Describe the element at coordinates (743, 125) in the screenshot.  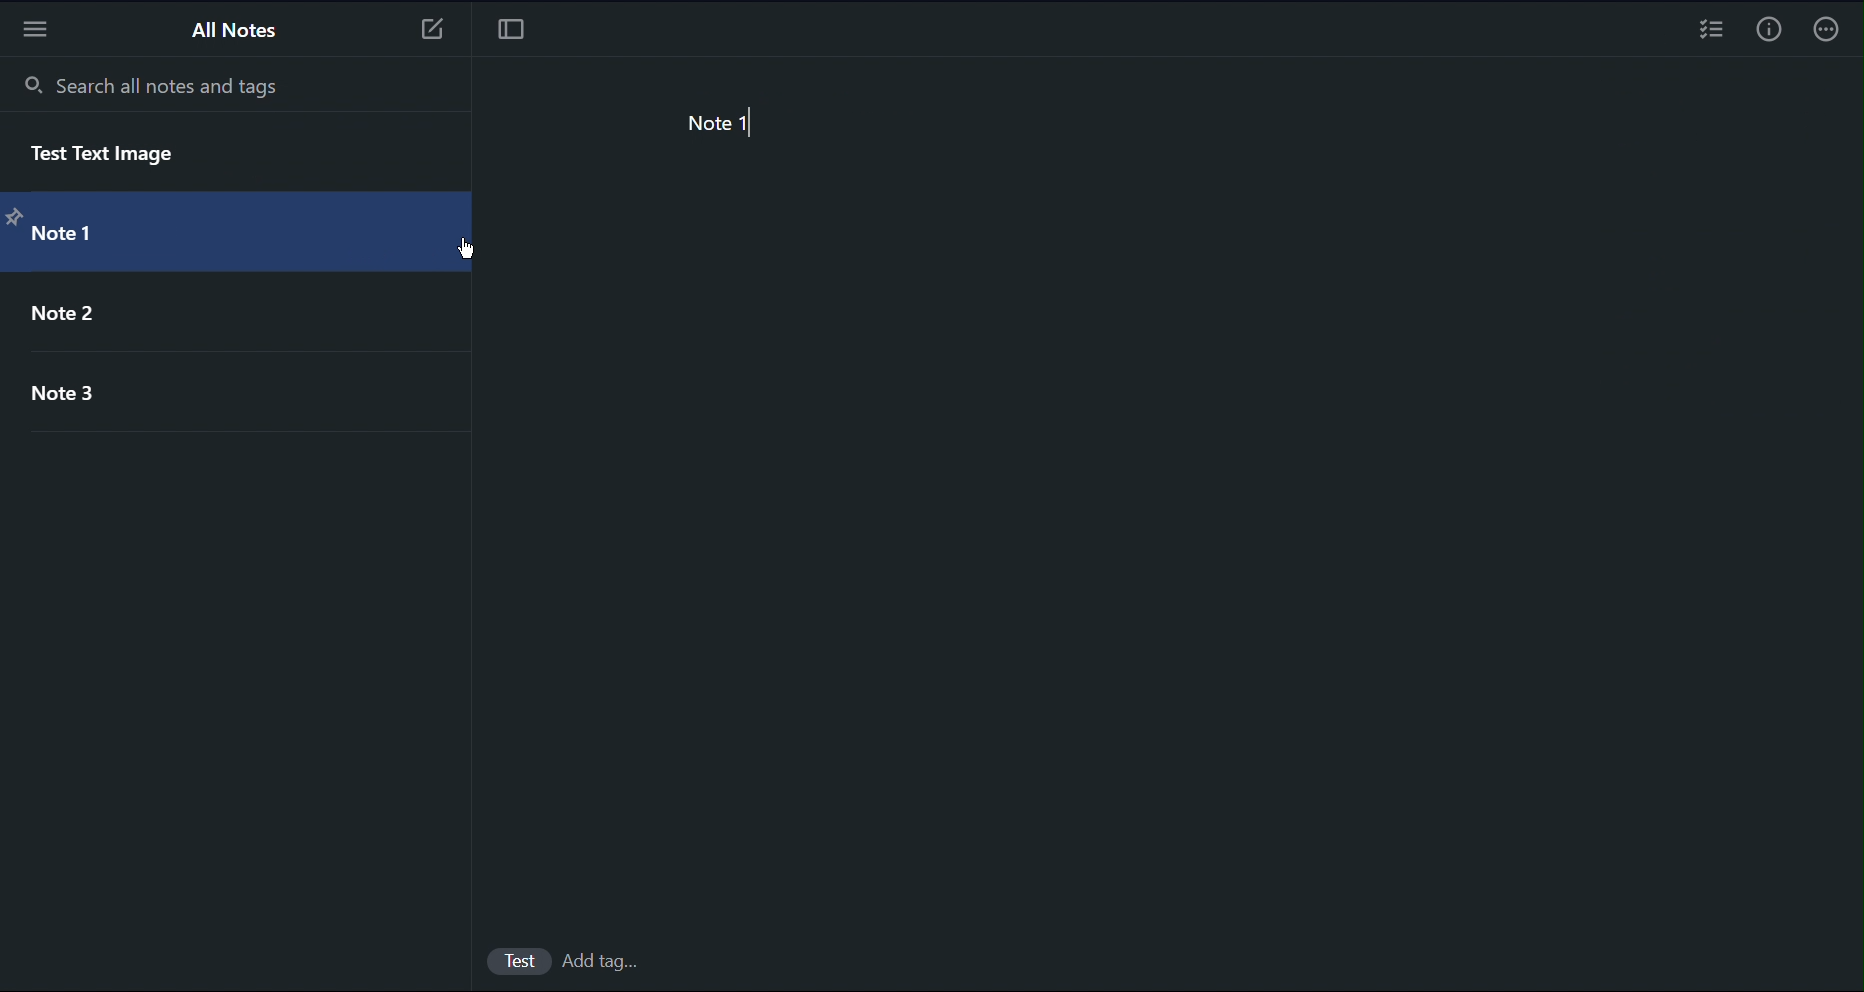
I see `Note 1|` at that location.